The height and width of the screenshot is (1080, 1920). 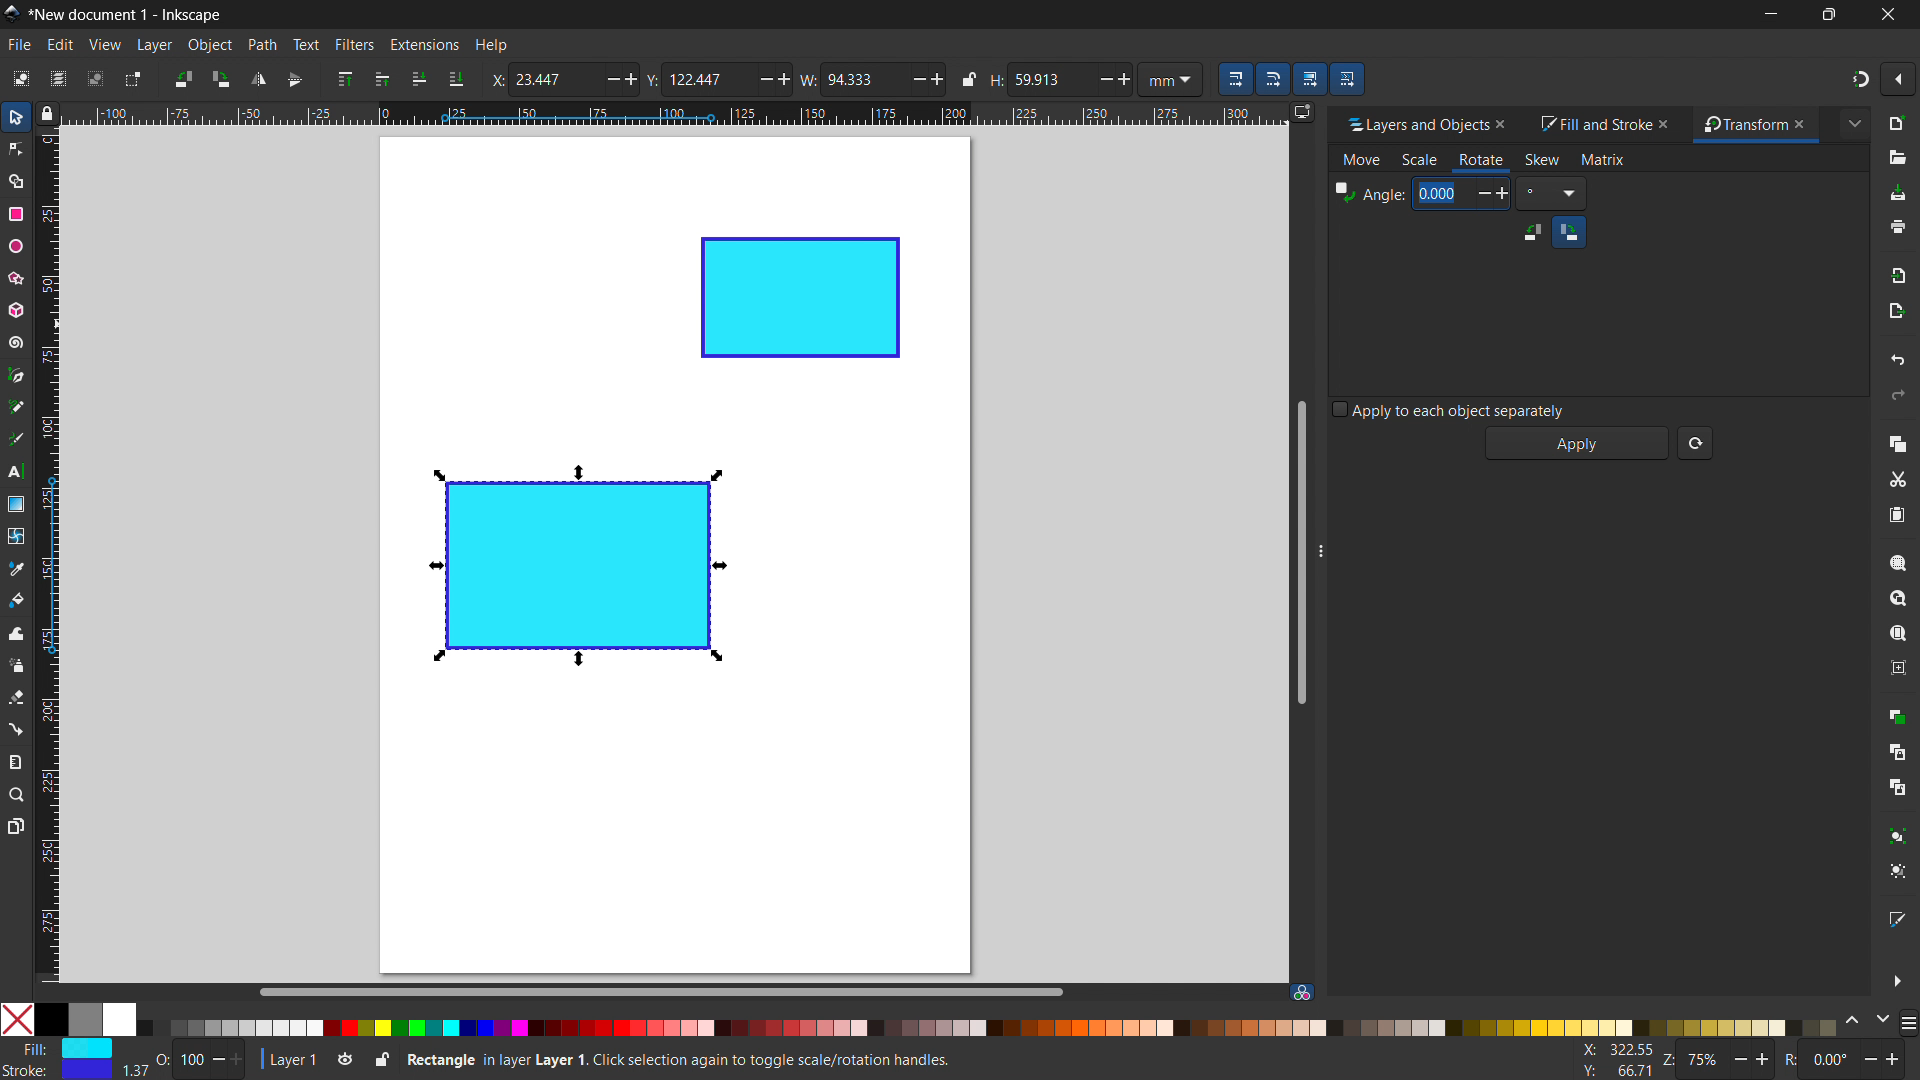 What do you see at coordinates (15, 147) in the screenshot?
I see `node tool` at bounding box center [15, 147].